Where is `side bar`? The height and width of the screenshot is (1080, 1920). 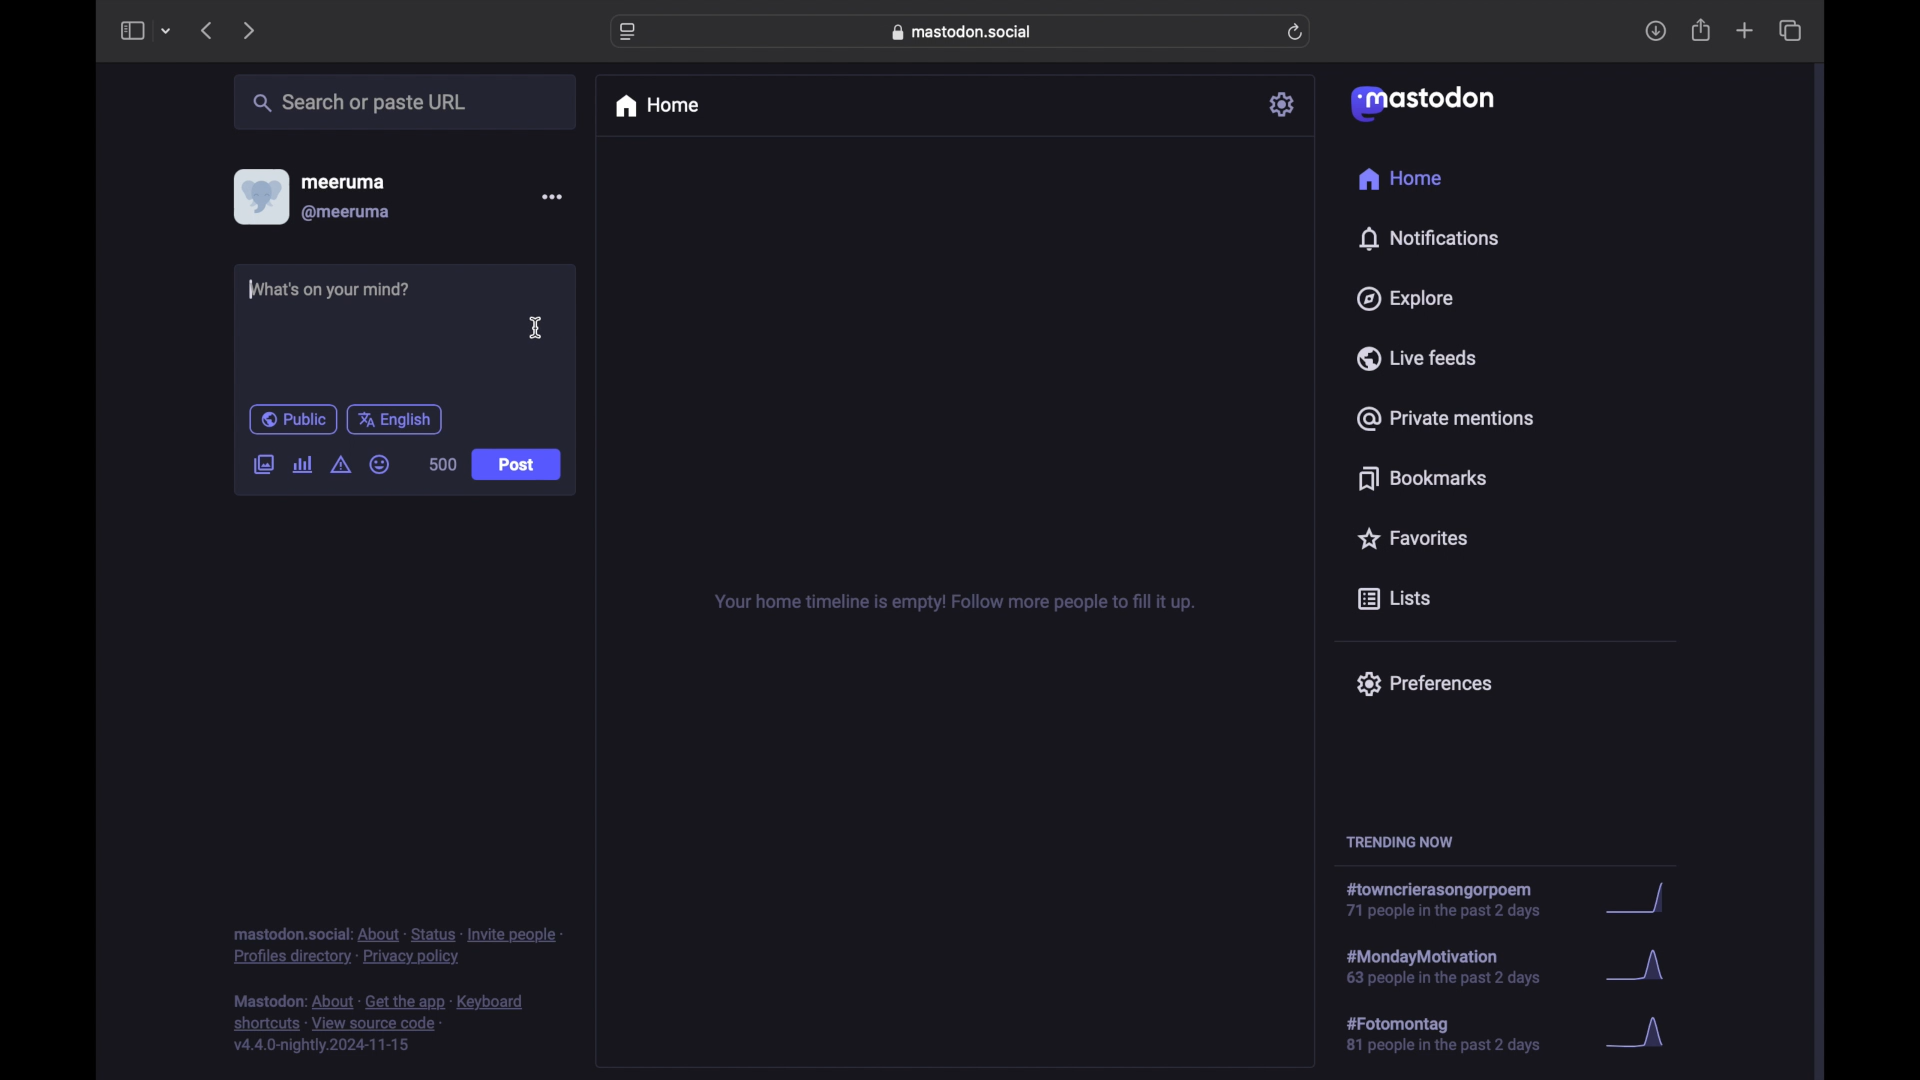
side bar is located at coordinates (131, 30).